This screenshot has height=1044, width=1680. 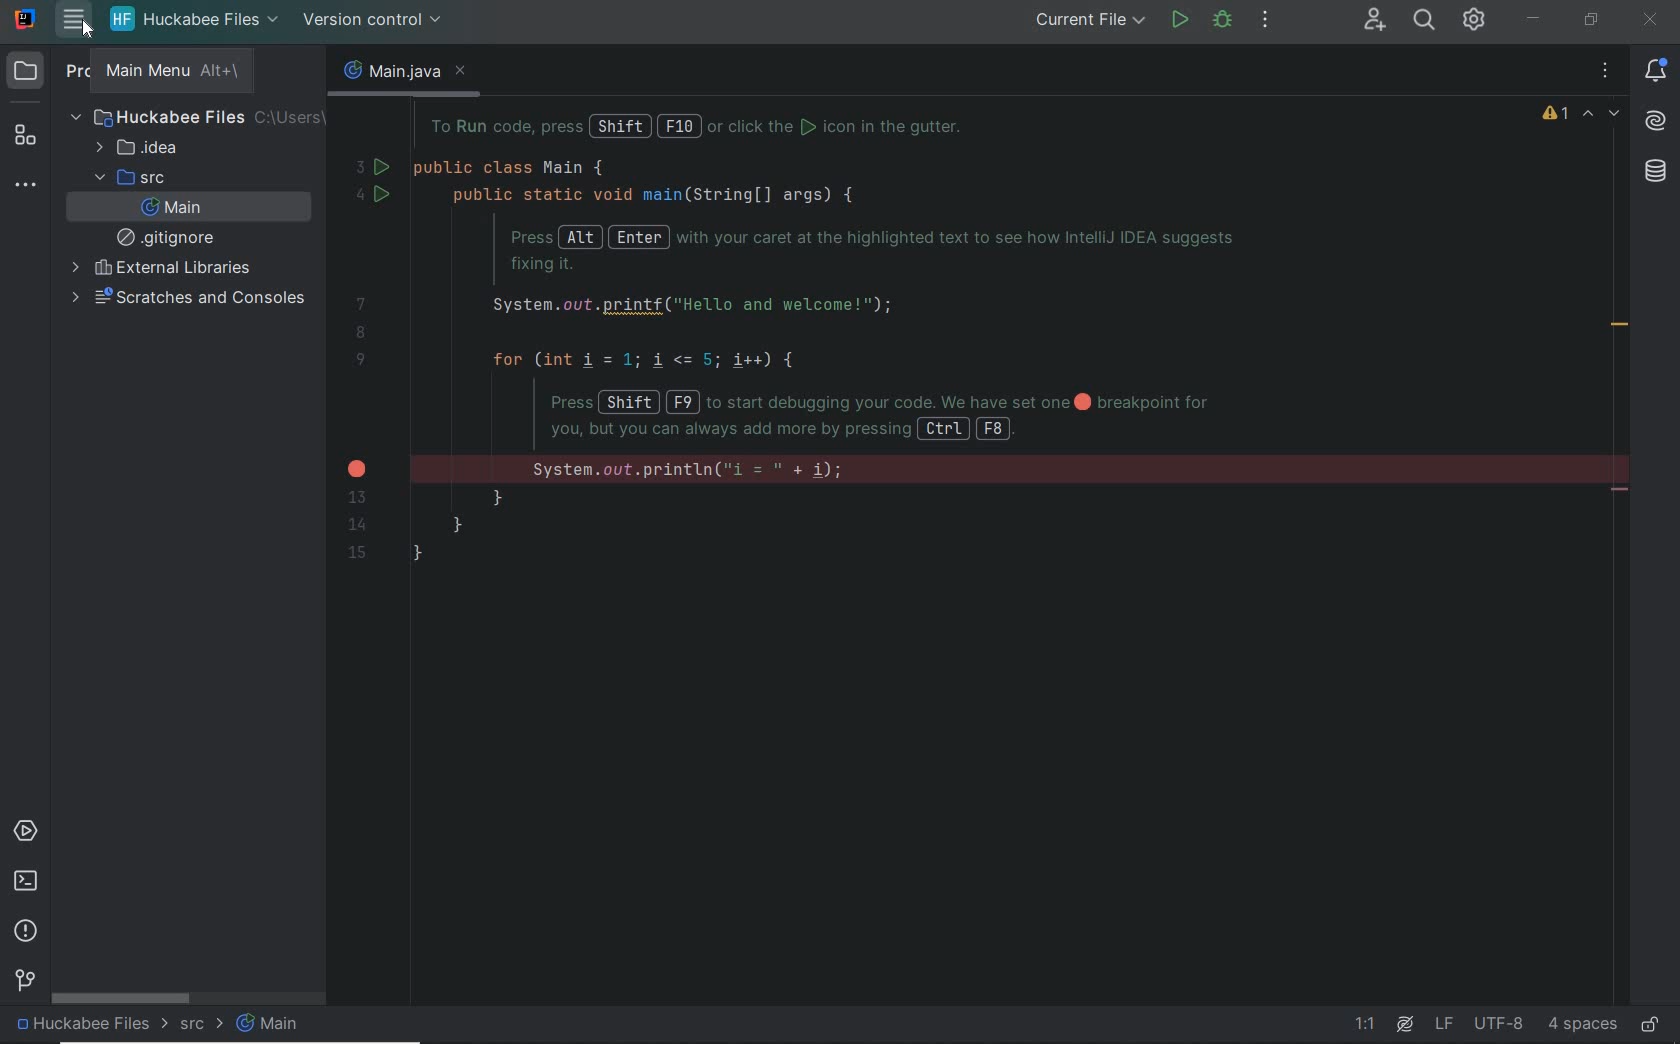 I want to click on More actions, so click(x=1266, y=23).